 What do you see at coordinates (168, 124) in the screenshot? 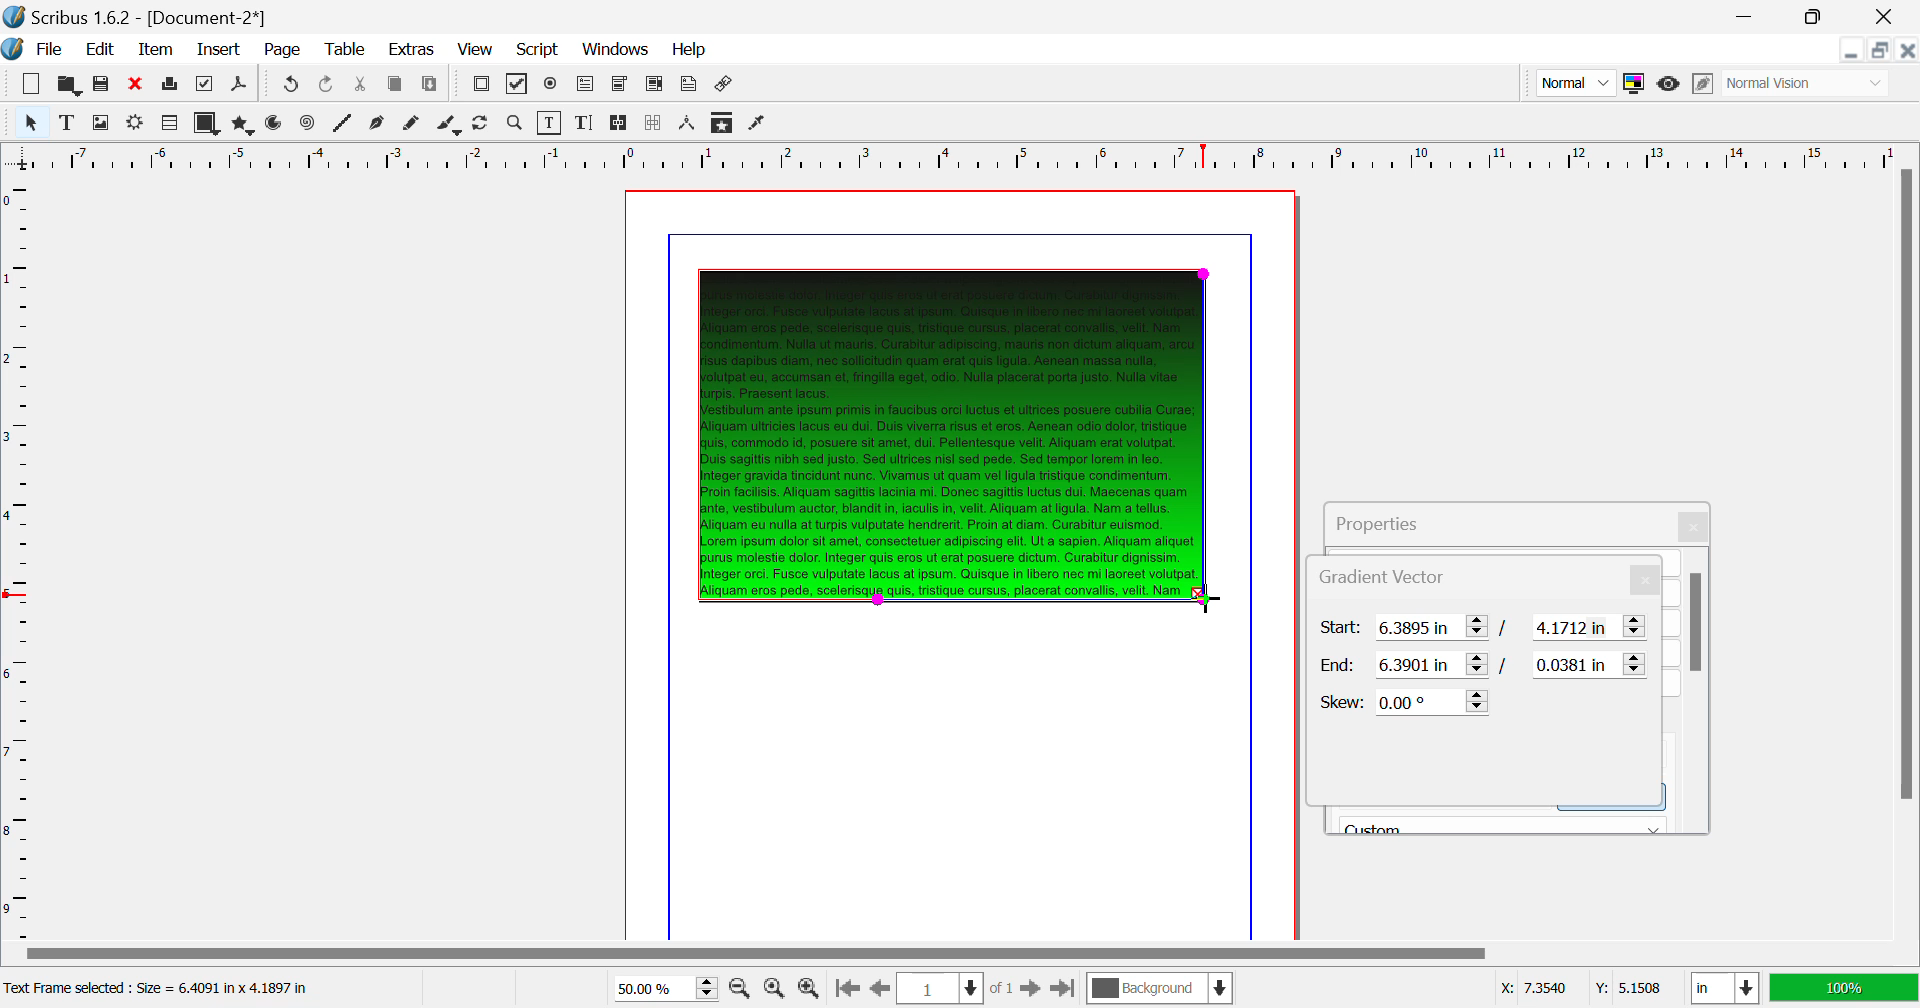
I see `Render Frame` at bounding box center [168, 124].